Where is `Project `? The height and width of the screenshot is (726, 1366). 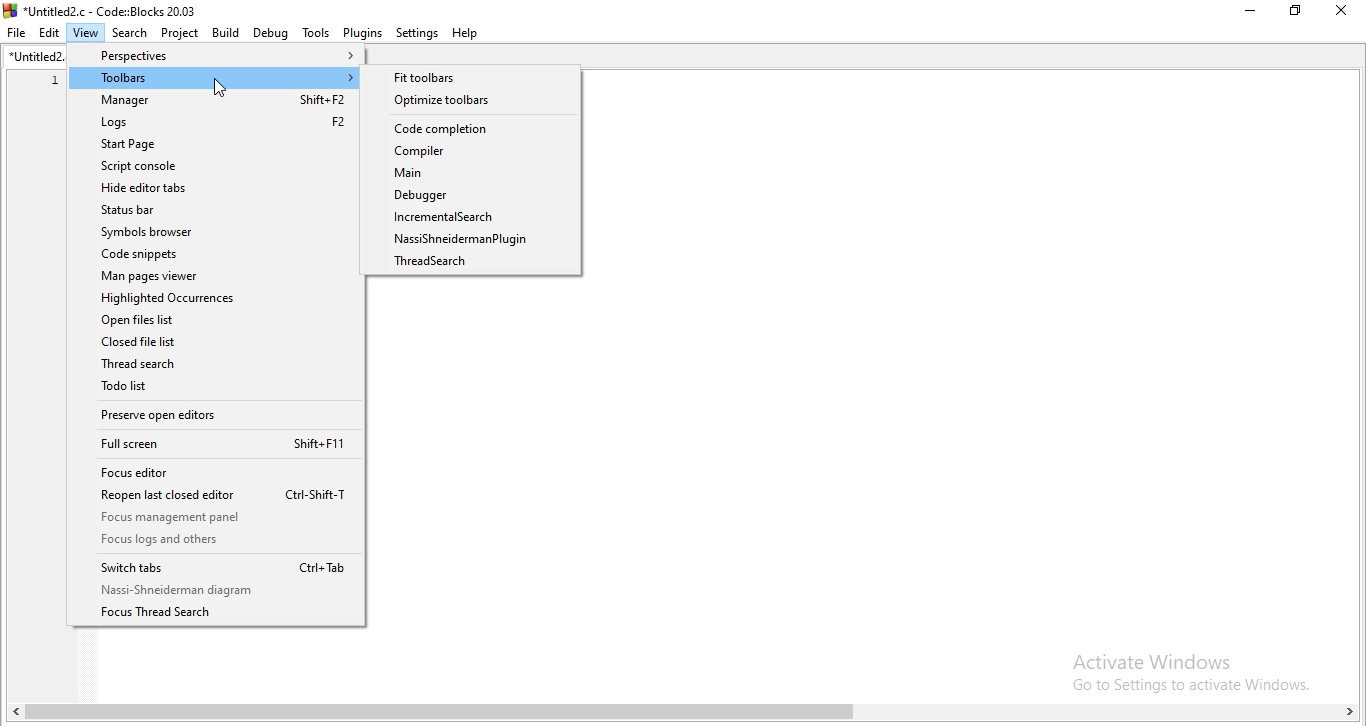 Project  is located at coordinates (180, 34).